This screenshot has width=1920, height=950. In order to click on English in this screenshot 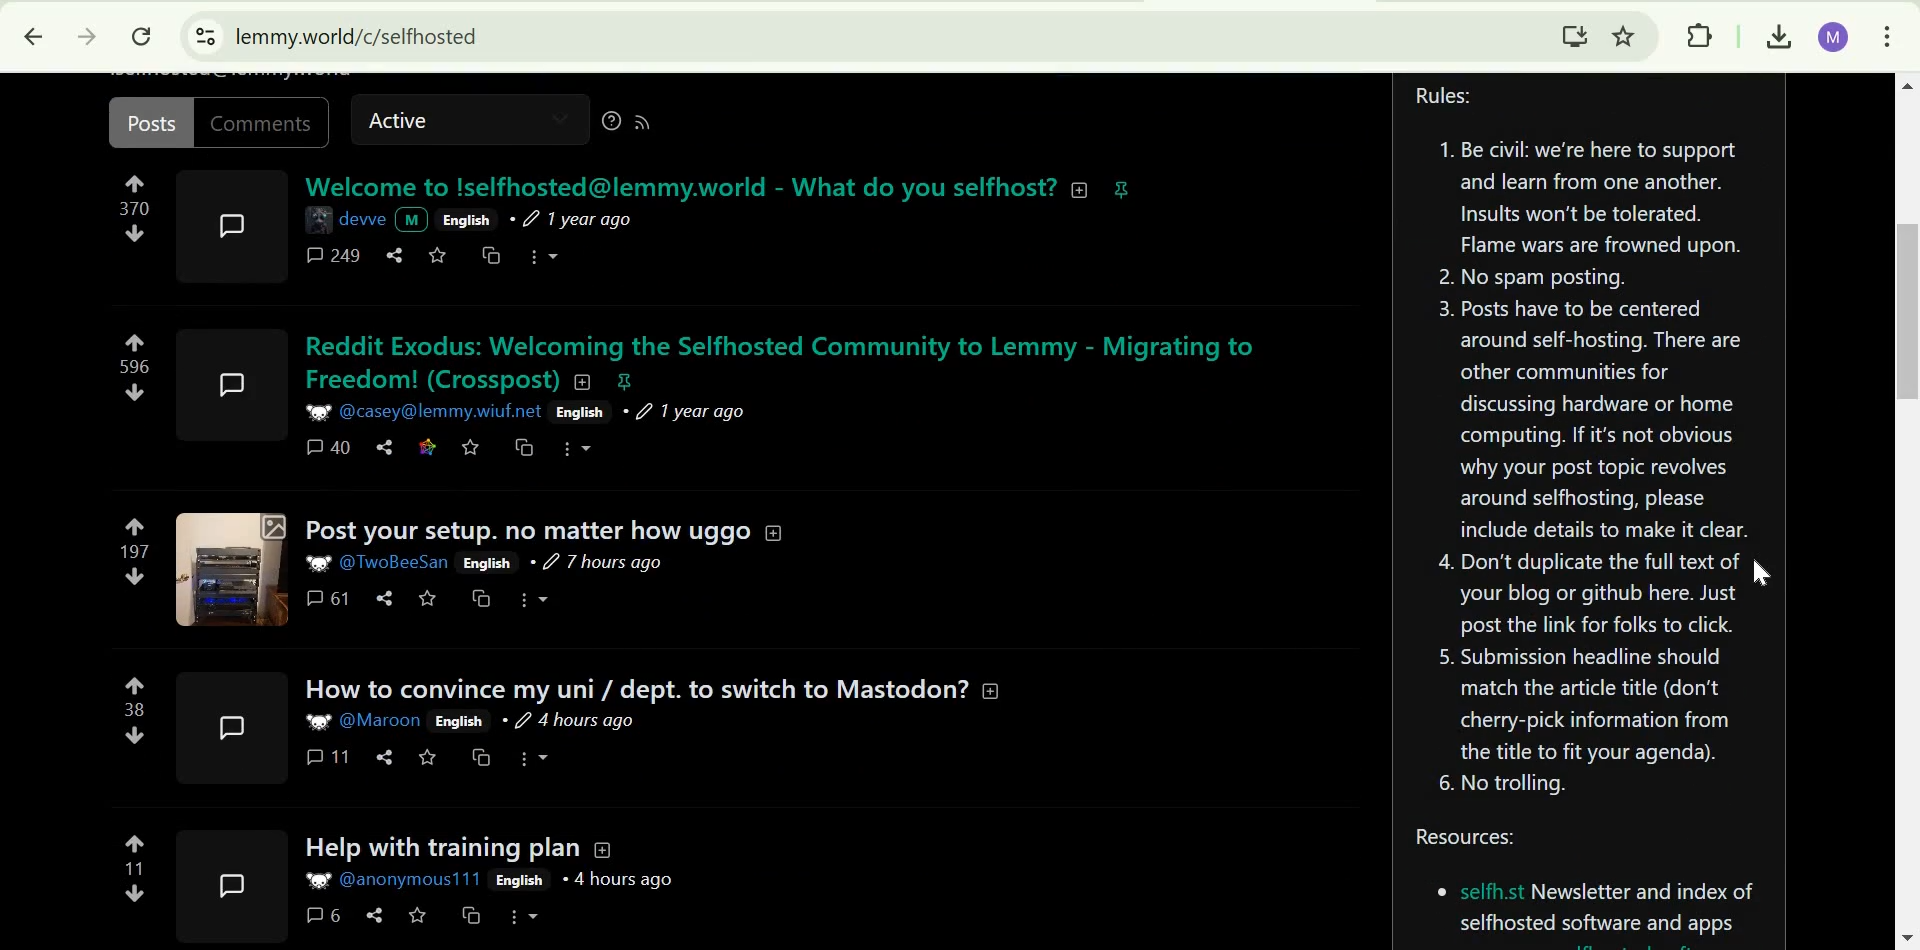, I will do `click(520, 881)`.